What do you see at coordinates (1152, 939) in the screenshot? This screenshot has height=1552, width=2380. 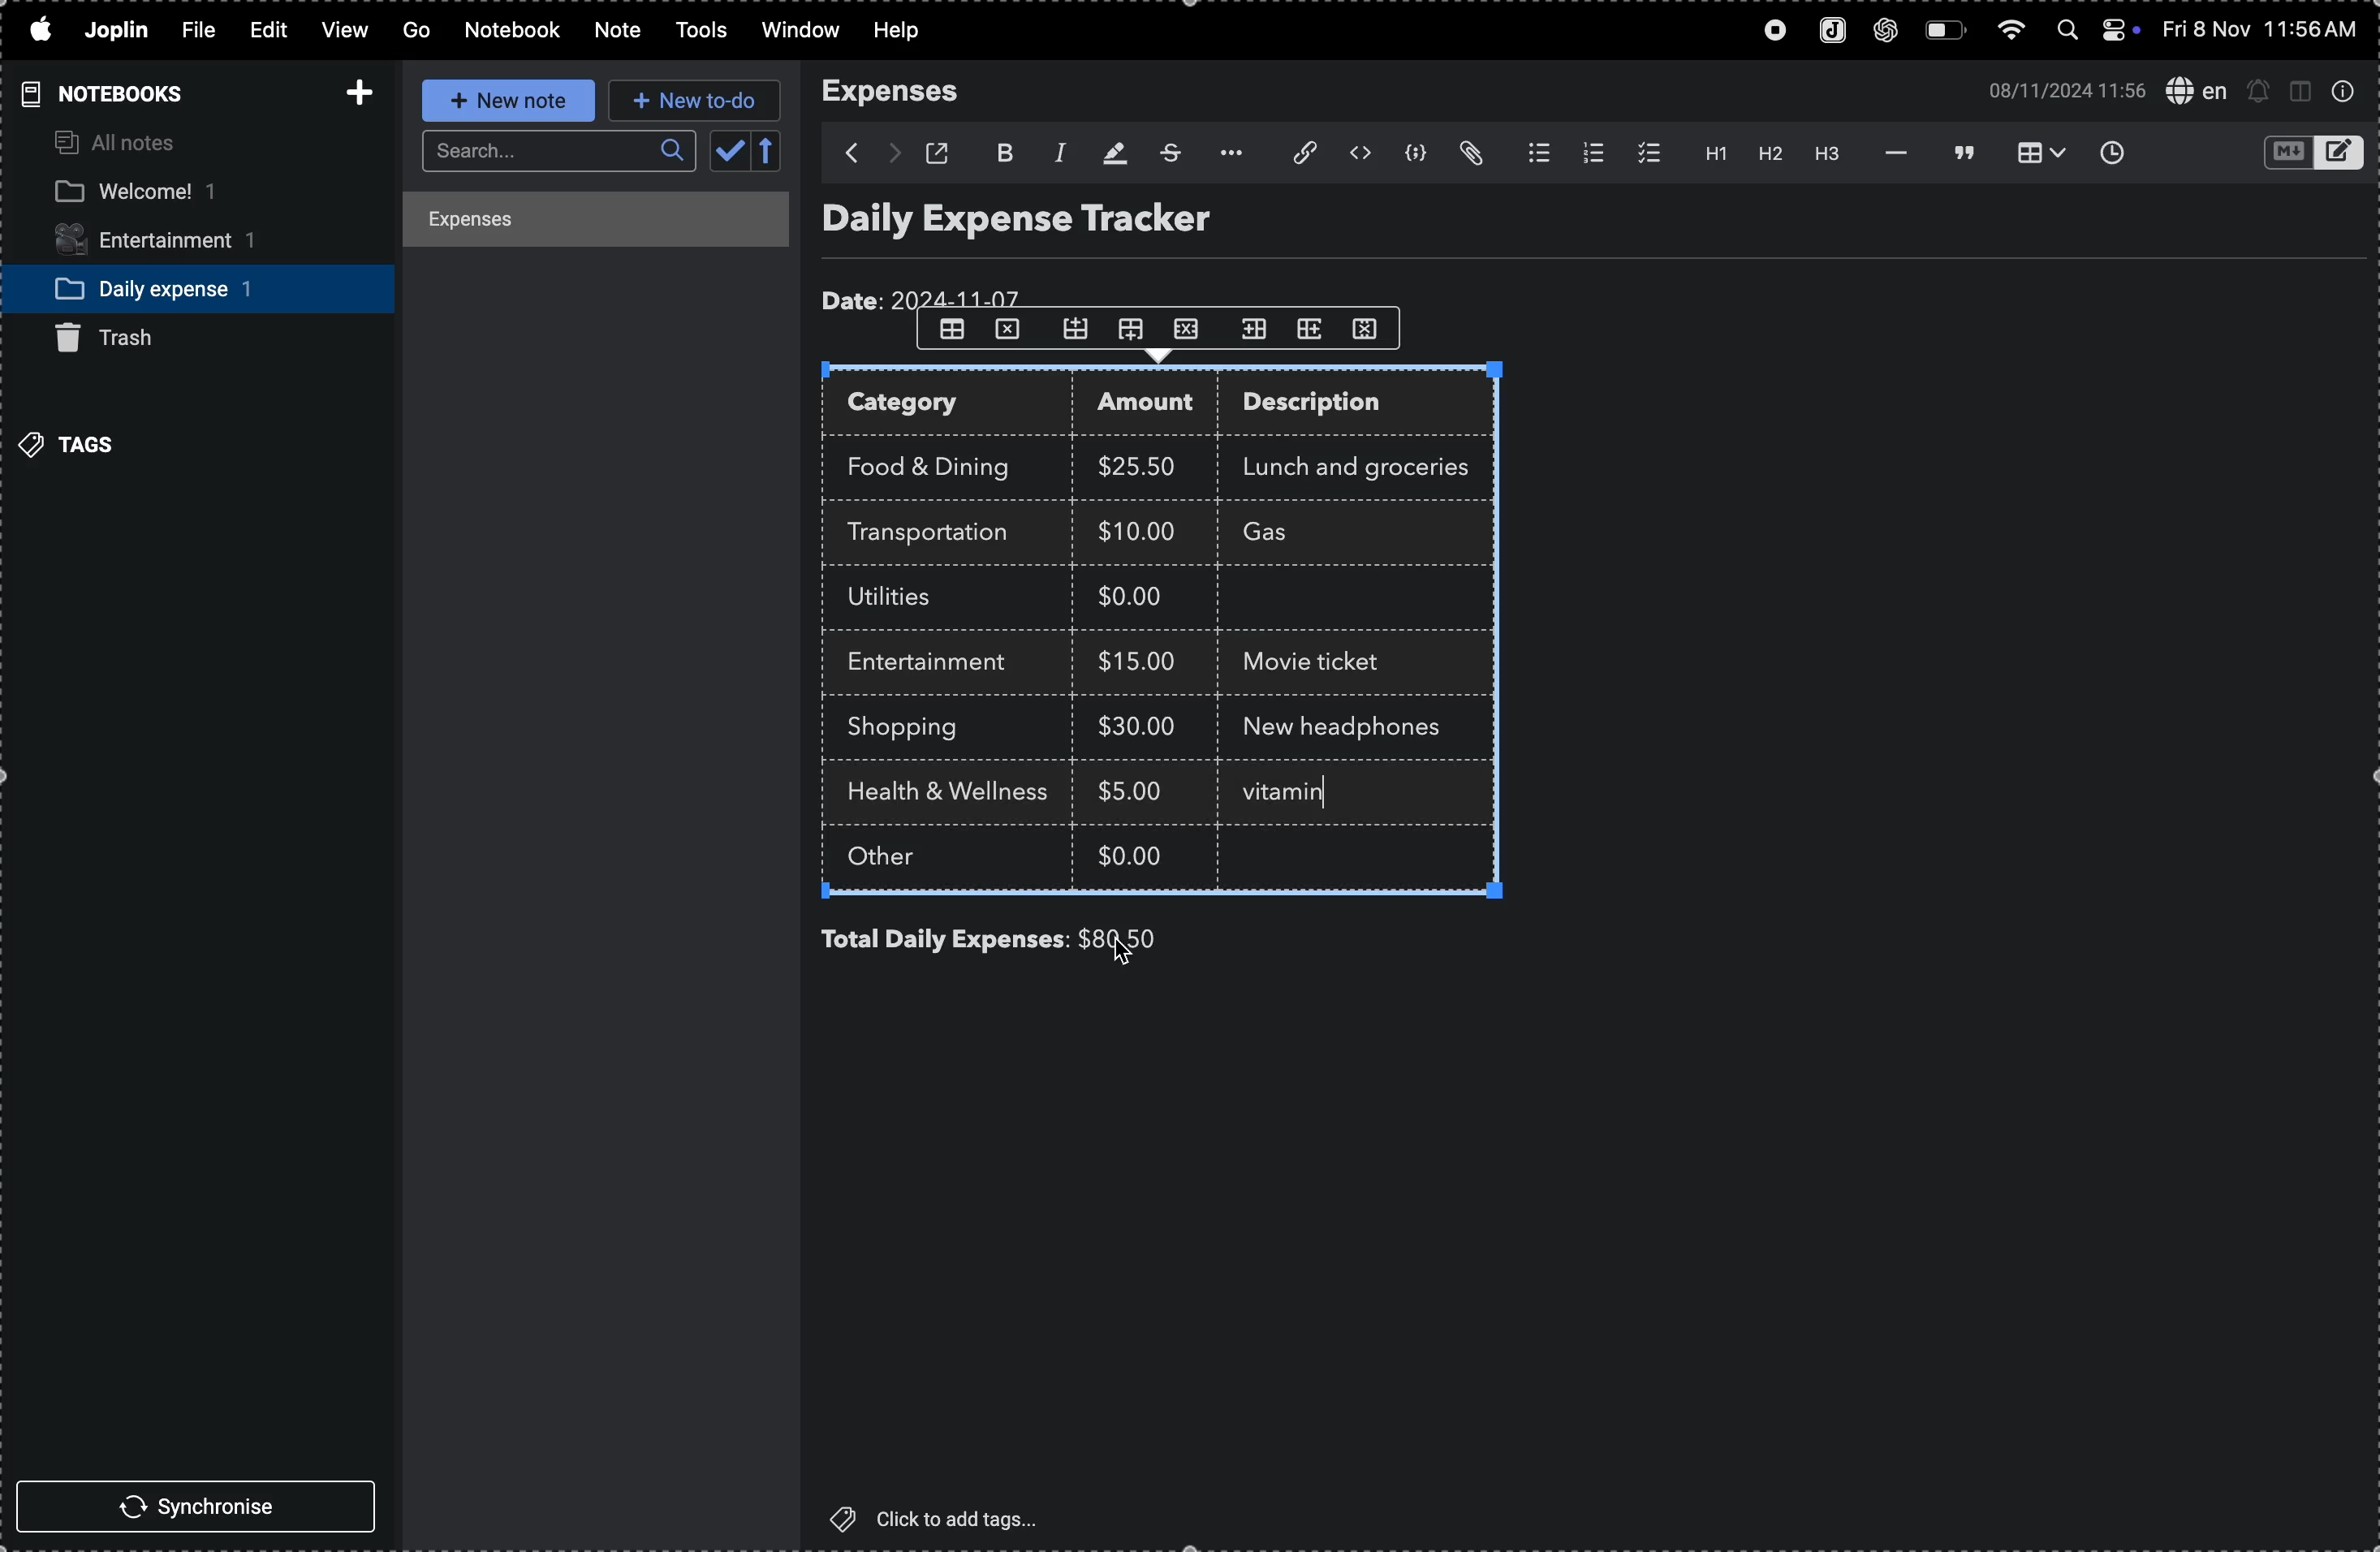 I see `$80.00` at bounding box center [1152, 939].